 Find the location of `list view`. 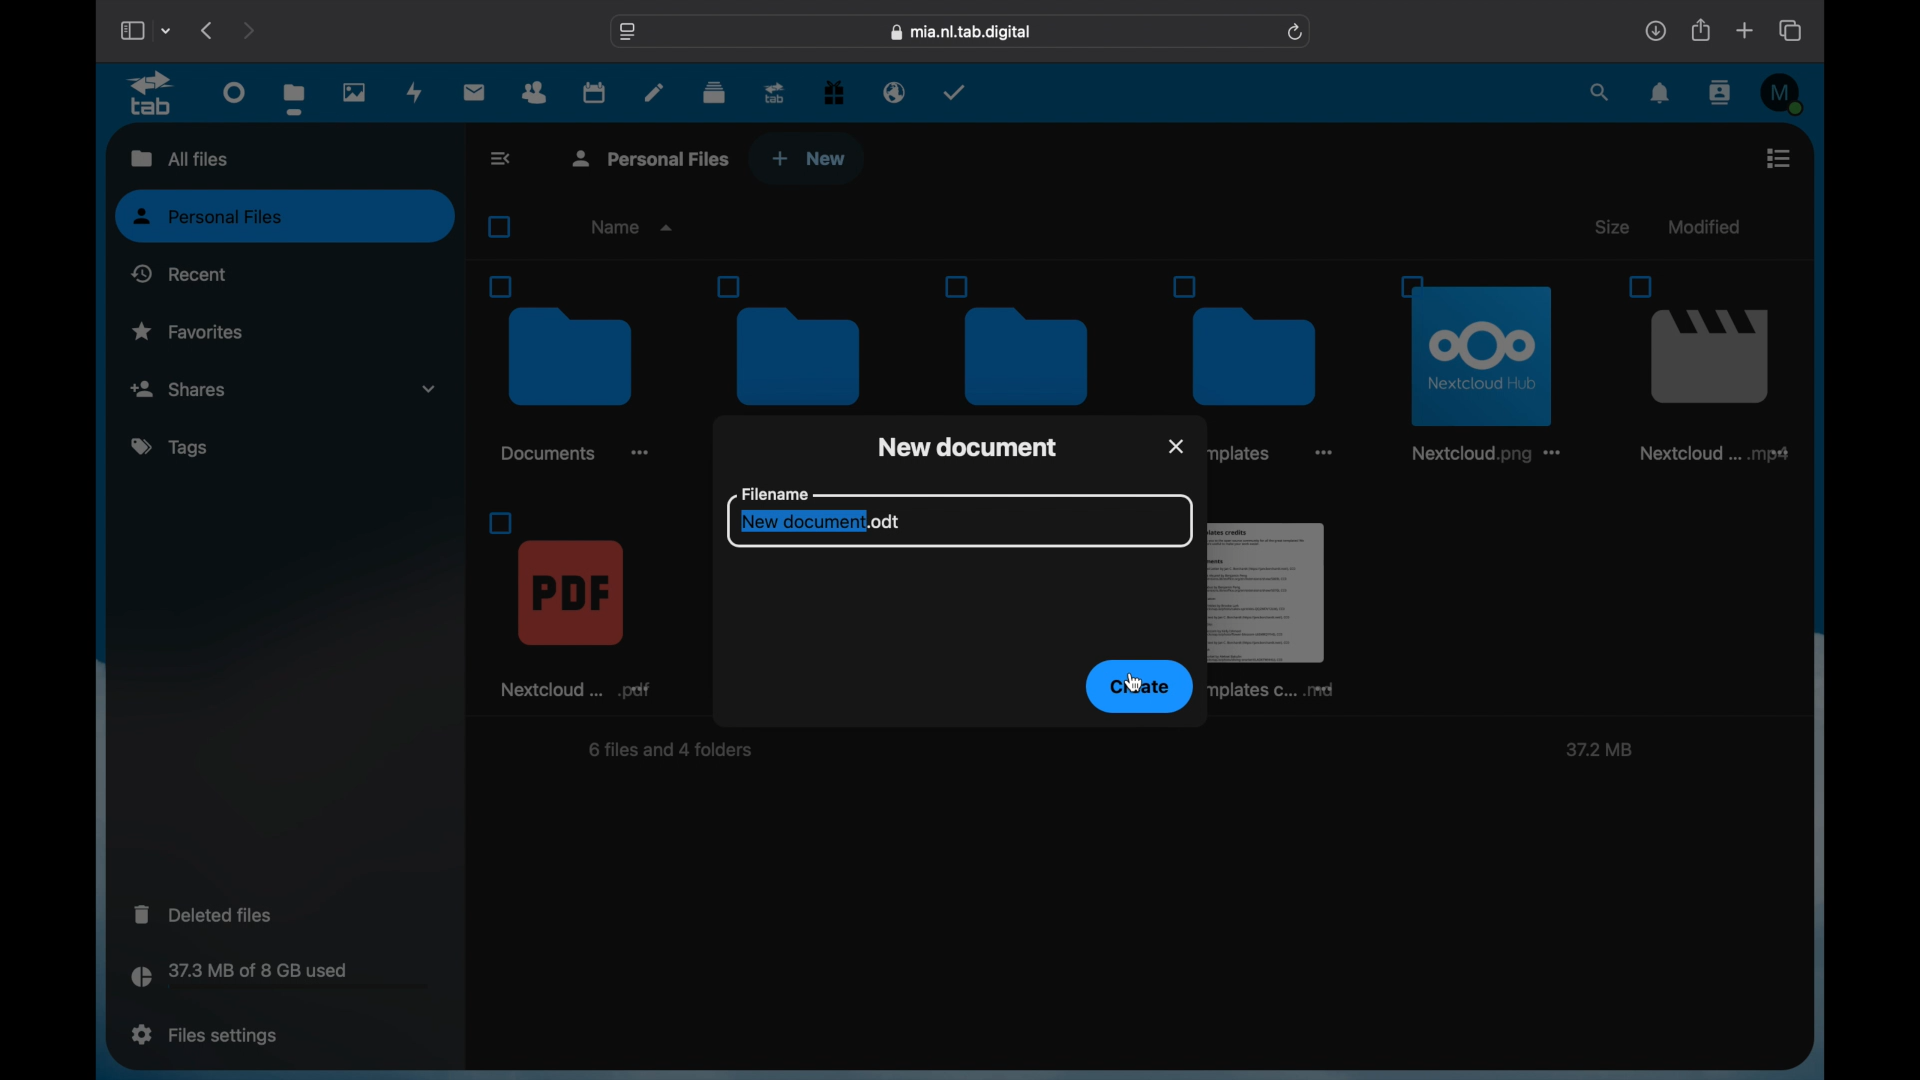

list view is located at coordinates (1778, 158).